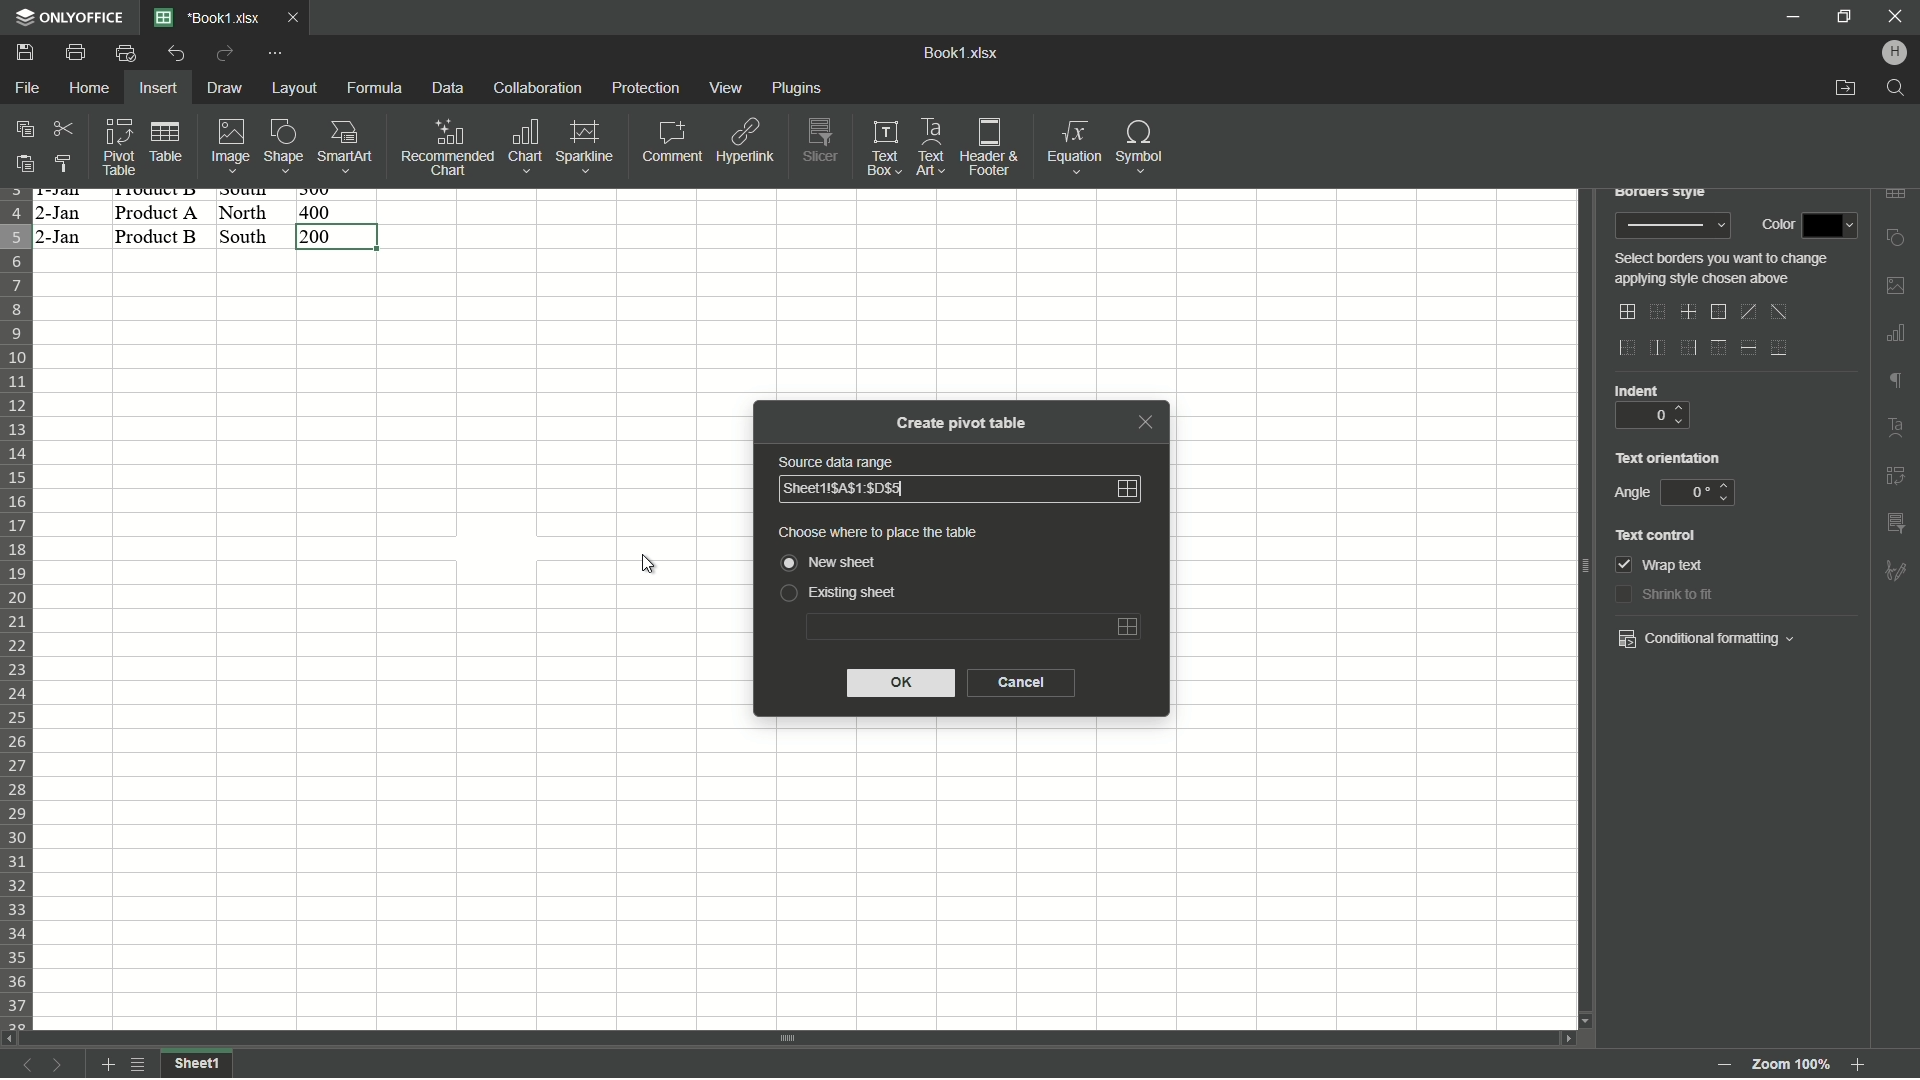 The height and width of the screenshot is (1080, 1920). I want to click on save, so click(26, 54).